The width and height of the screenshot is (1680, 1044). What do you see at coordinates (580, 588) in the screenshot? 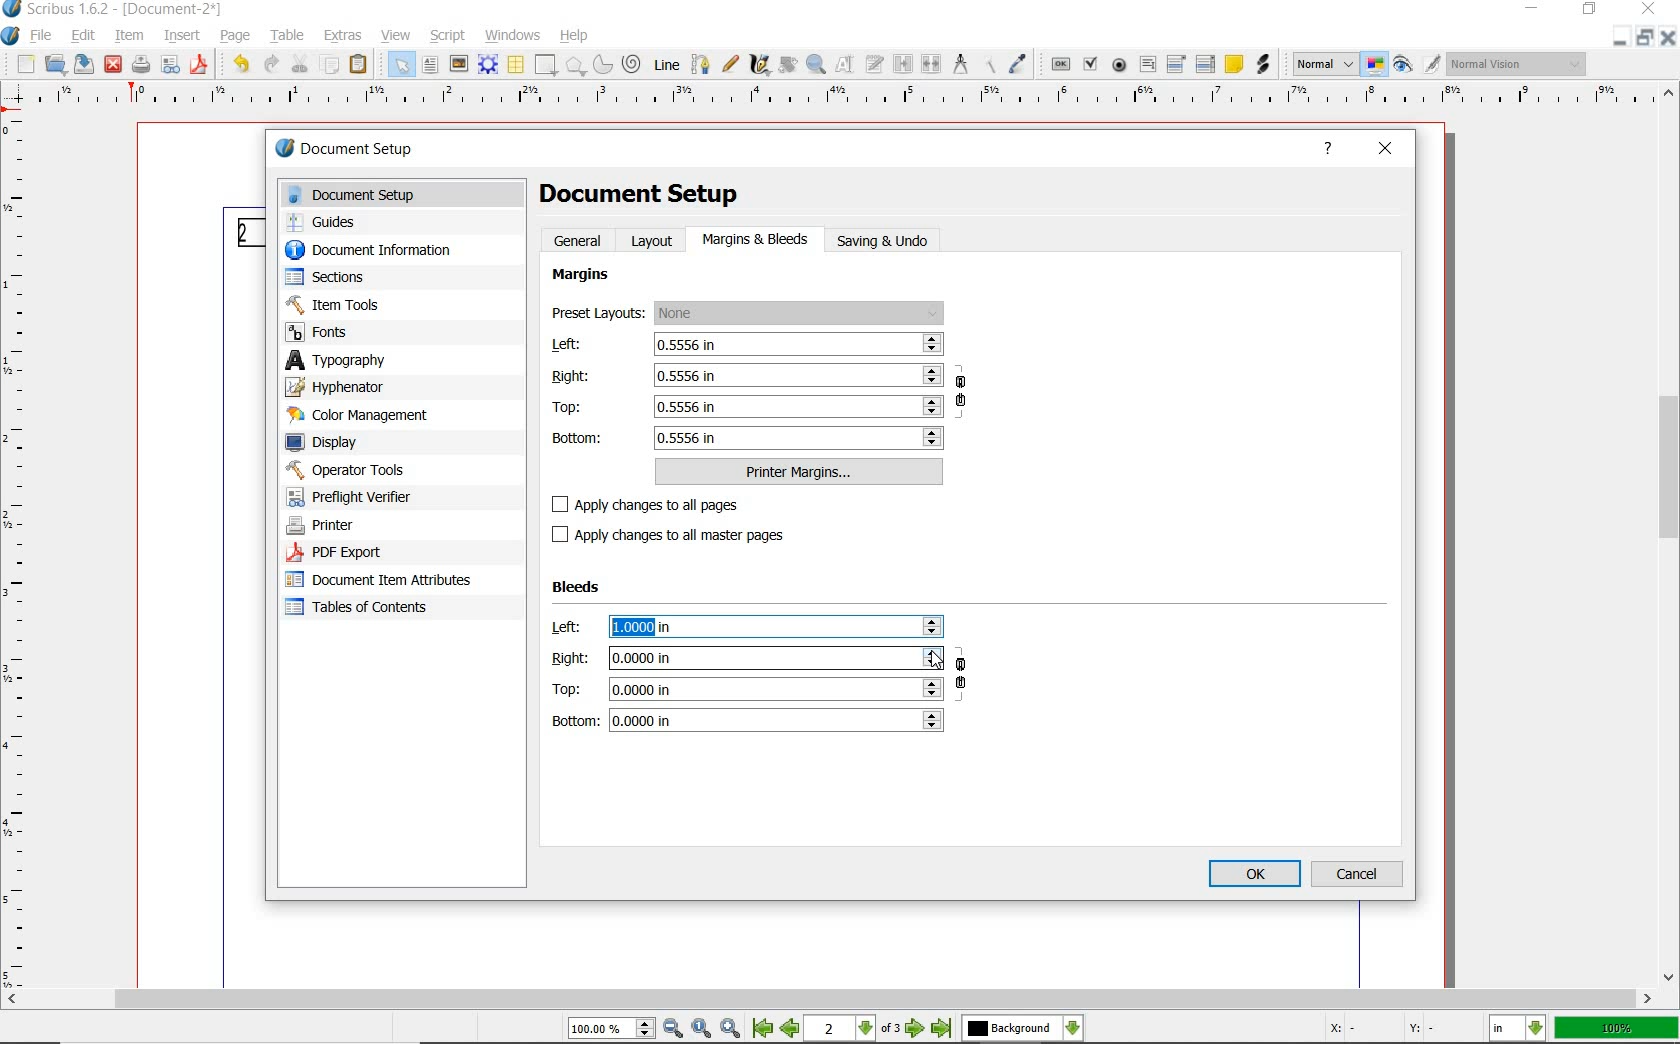
I see `Bleeds` at bounding box center [580, 588].